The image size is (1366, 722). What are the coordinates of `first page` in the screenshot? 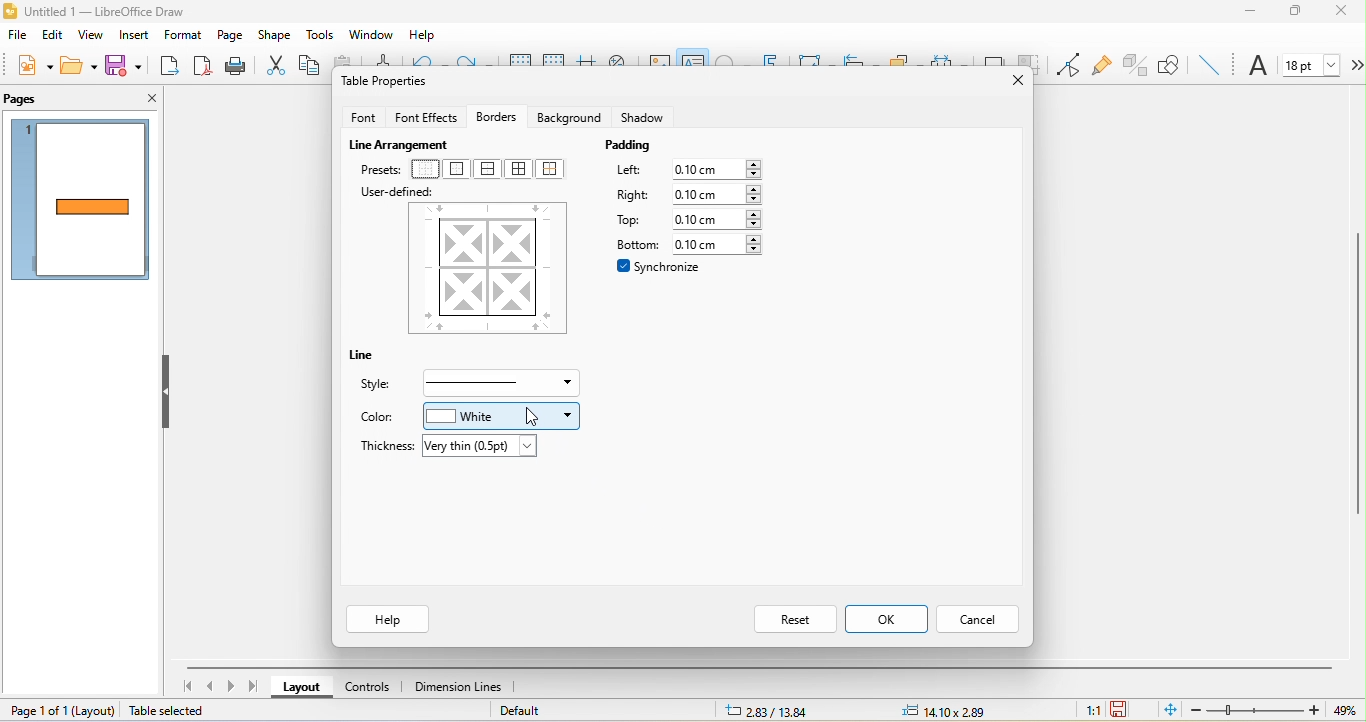 It's located at (187, 687).